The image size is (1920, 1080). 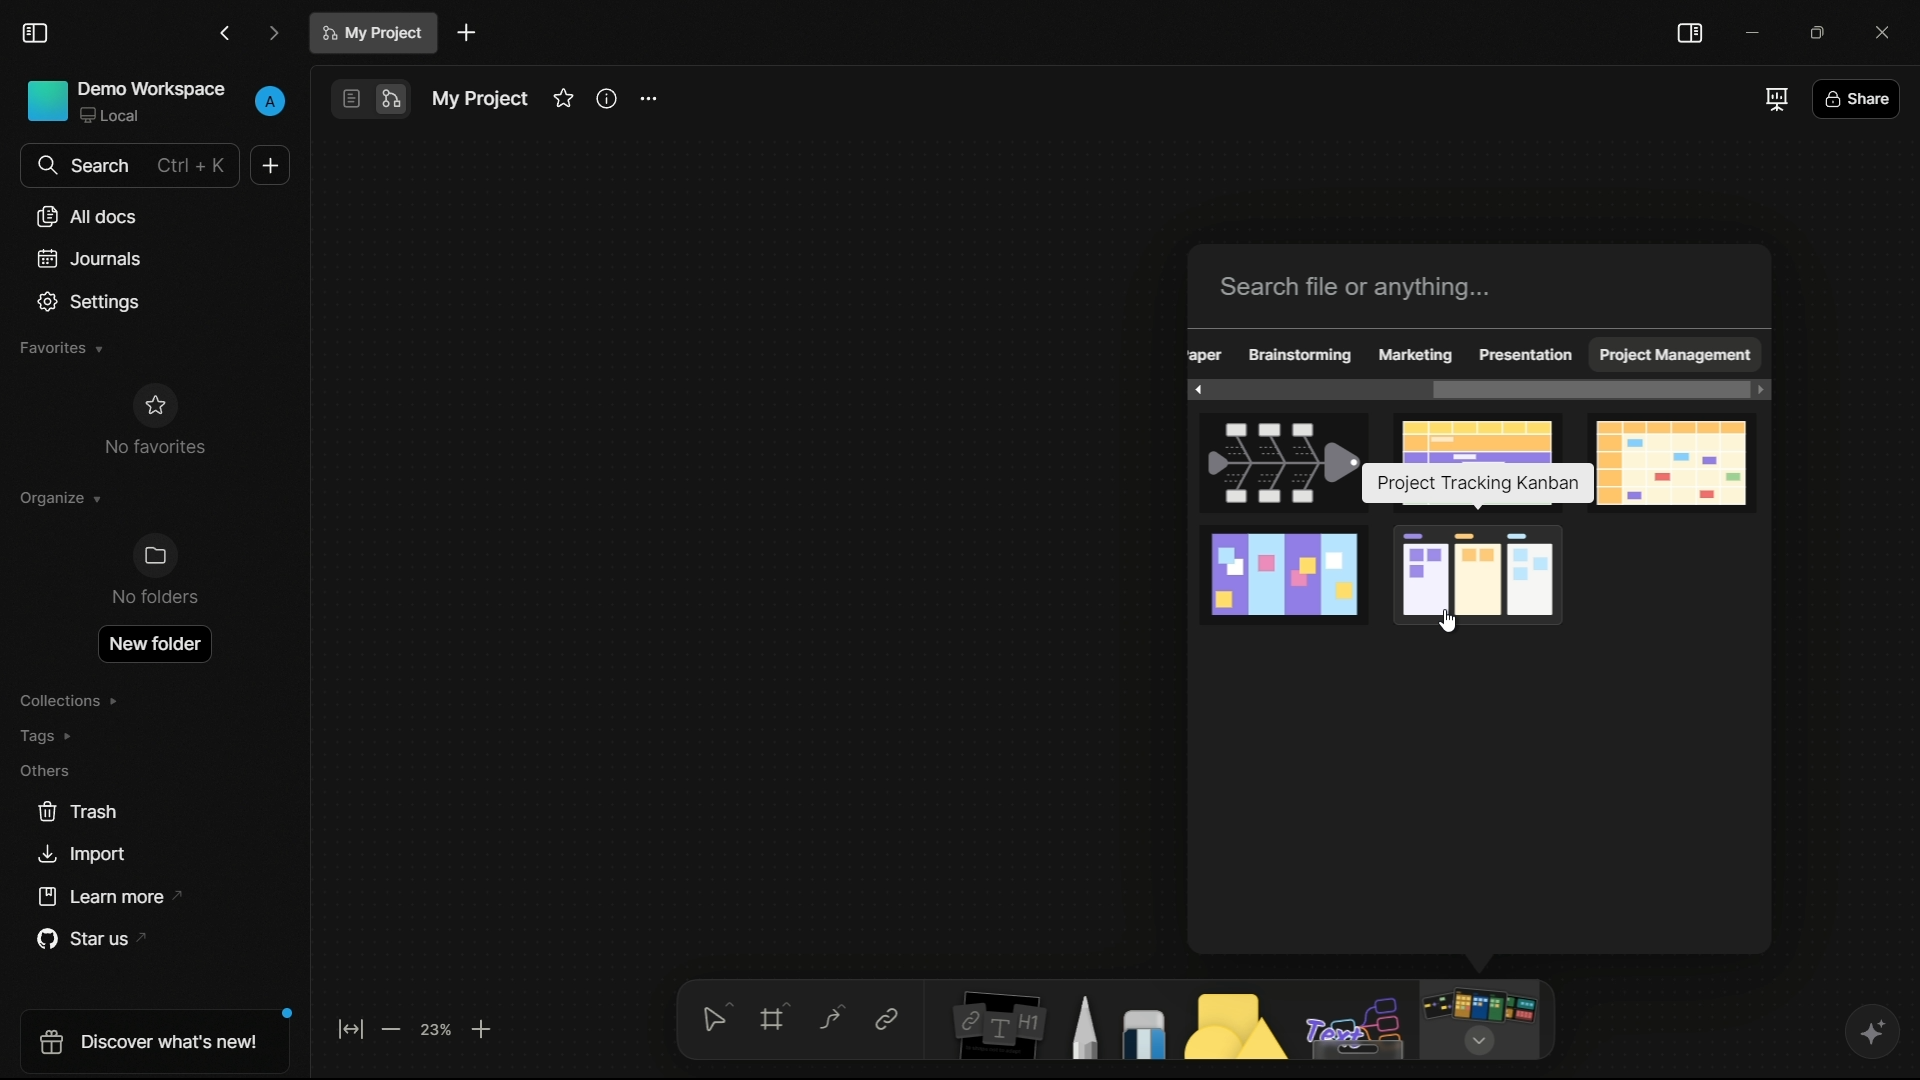 I want to click on more tools, so click(x=1478, y=1021).